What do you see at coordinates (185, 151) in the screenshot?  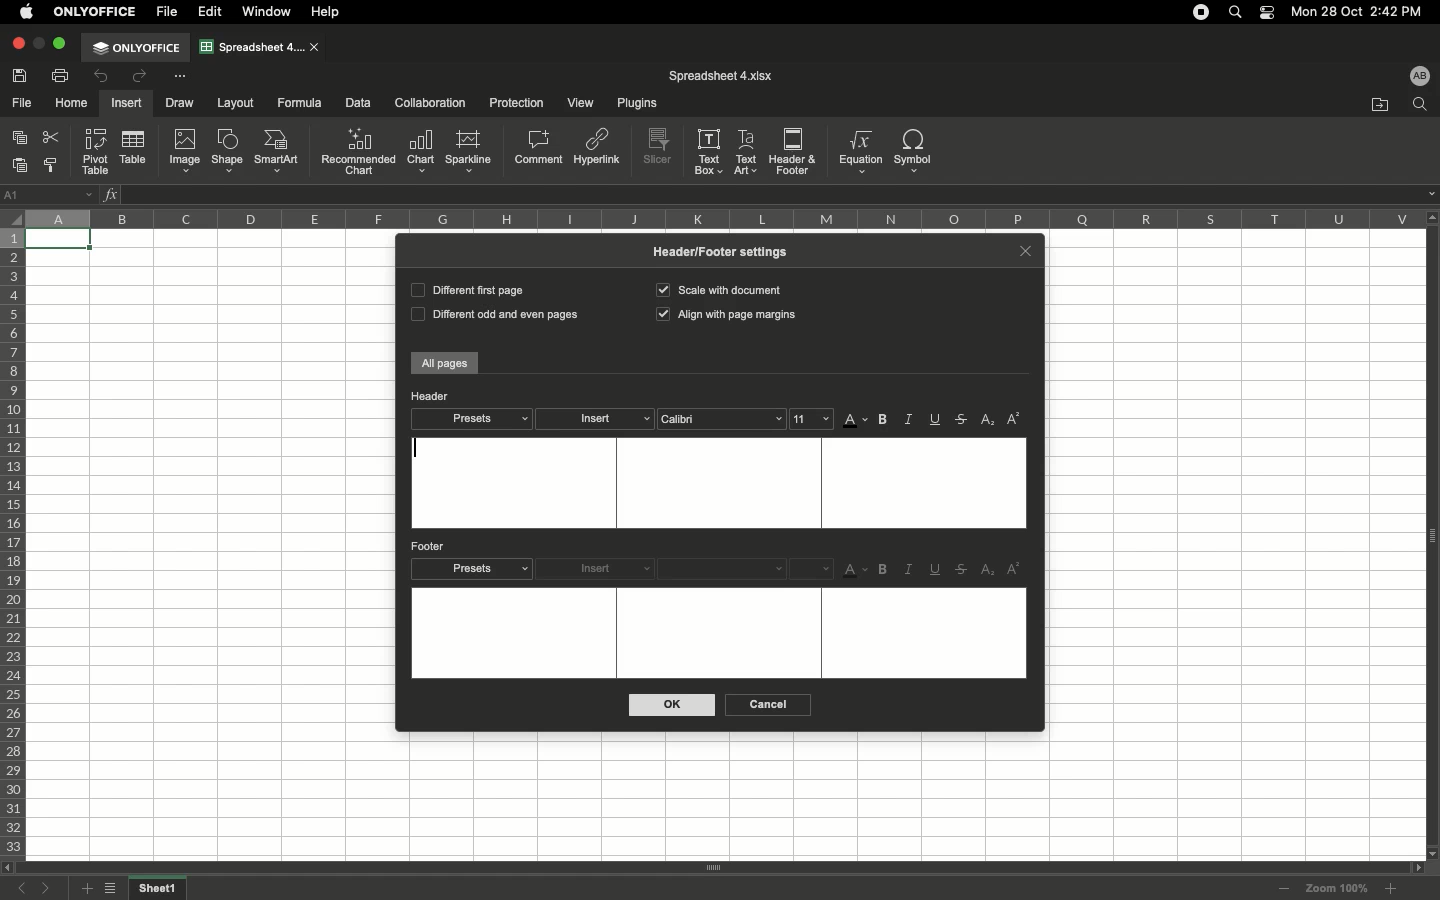 I see `Image` at bounding box center [185, 151].